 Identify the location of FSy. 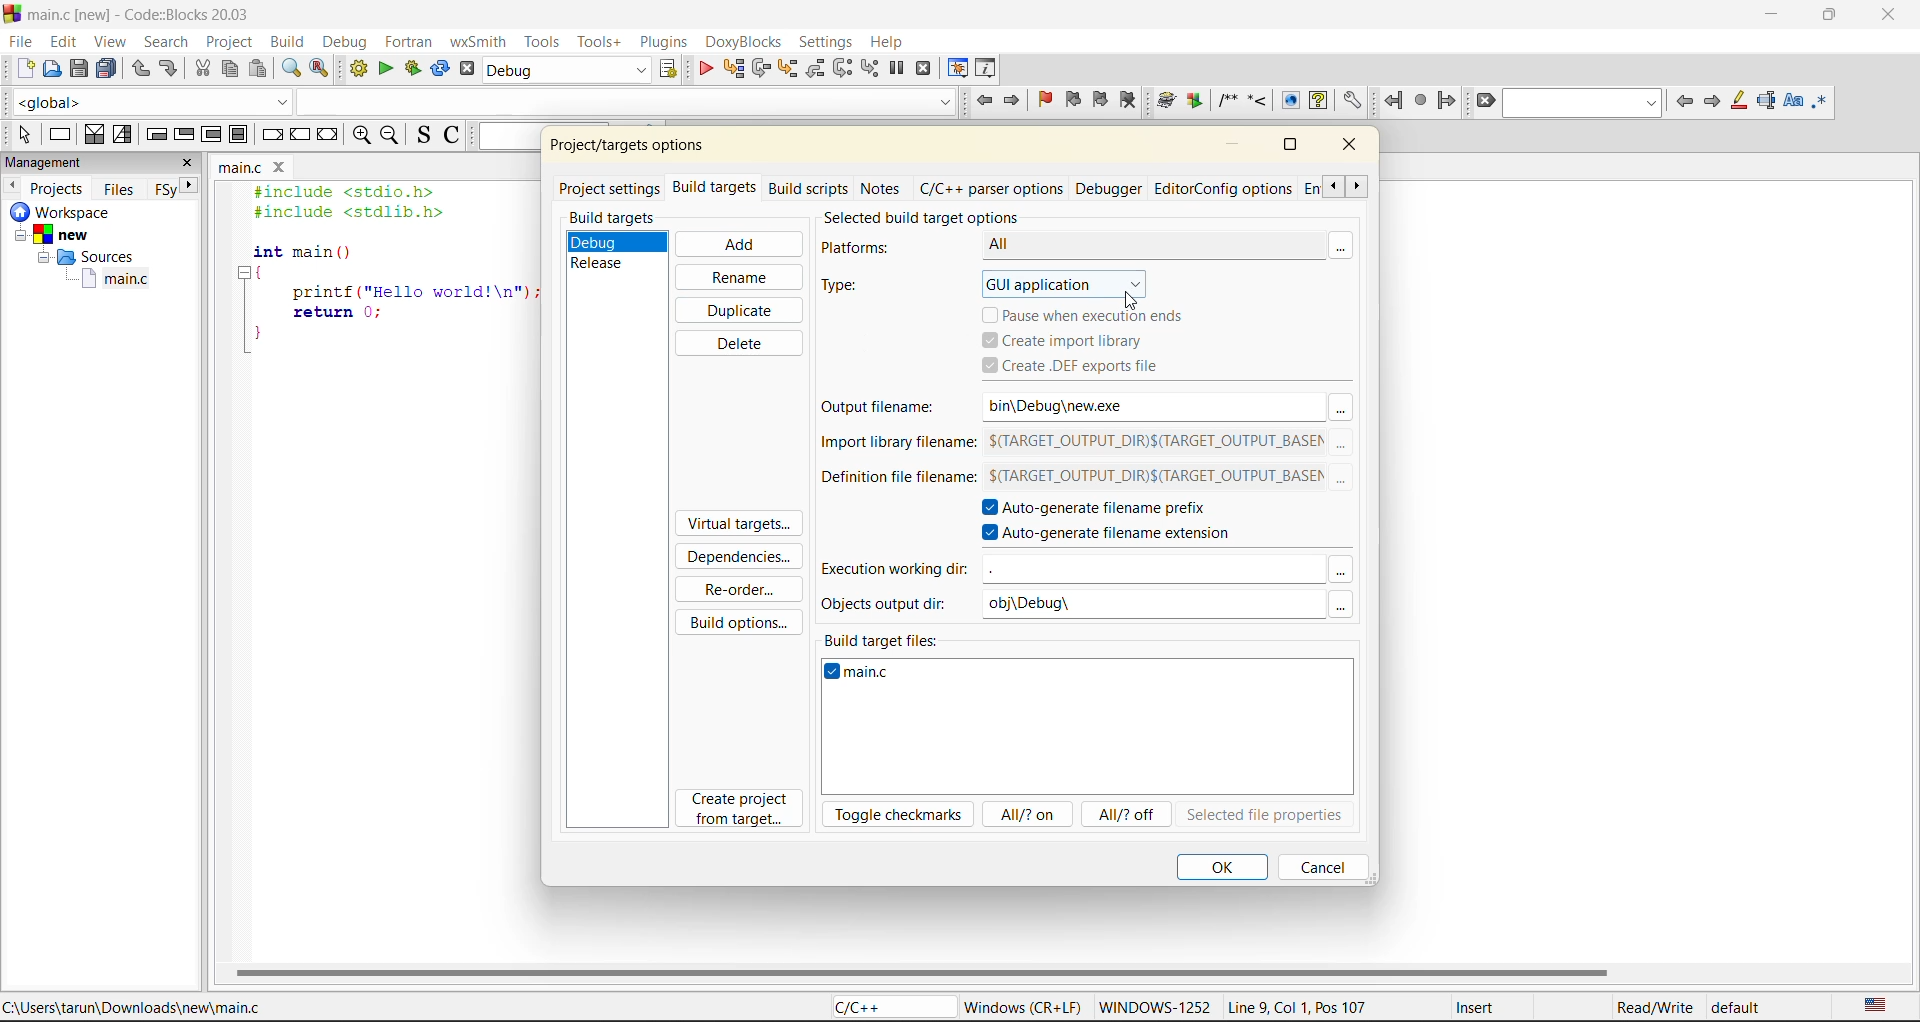
(166, 188).